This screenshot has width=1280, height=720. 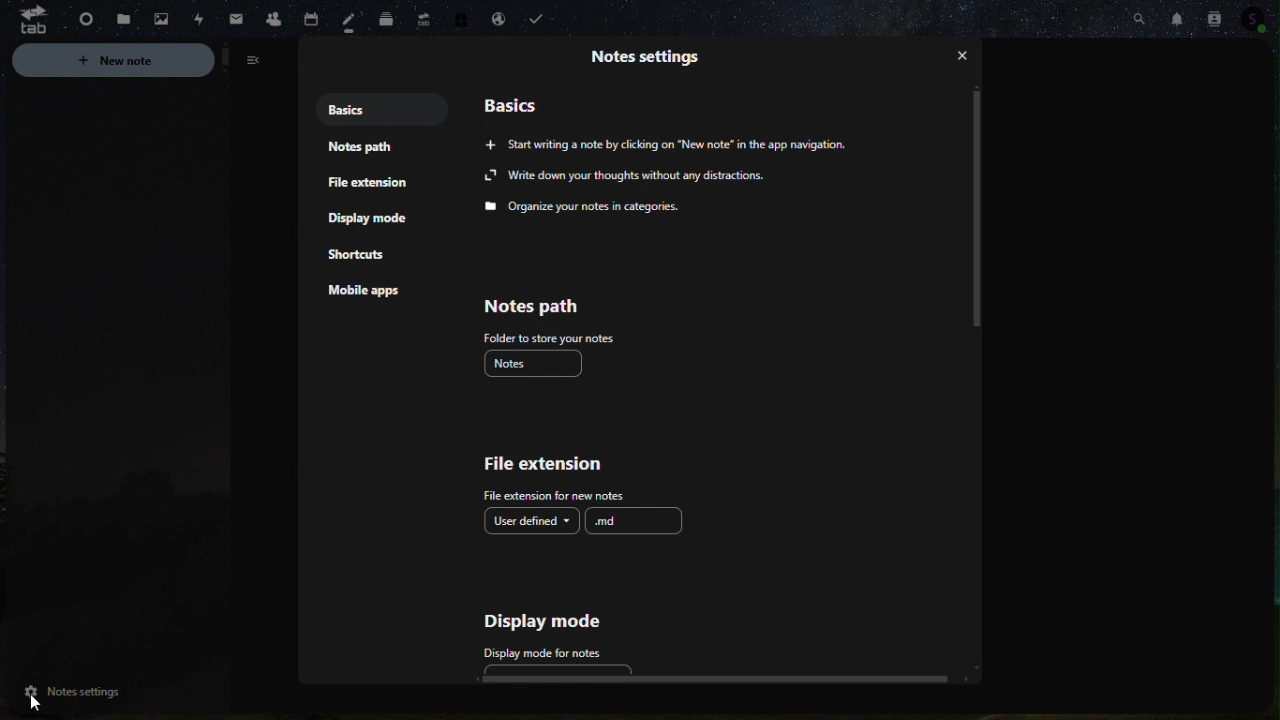 What do you see at coordinates (650, 53) in the screenshot?
I see `Note settings` at bounding box center [650, 53].